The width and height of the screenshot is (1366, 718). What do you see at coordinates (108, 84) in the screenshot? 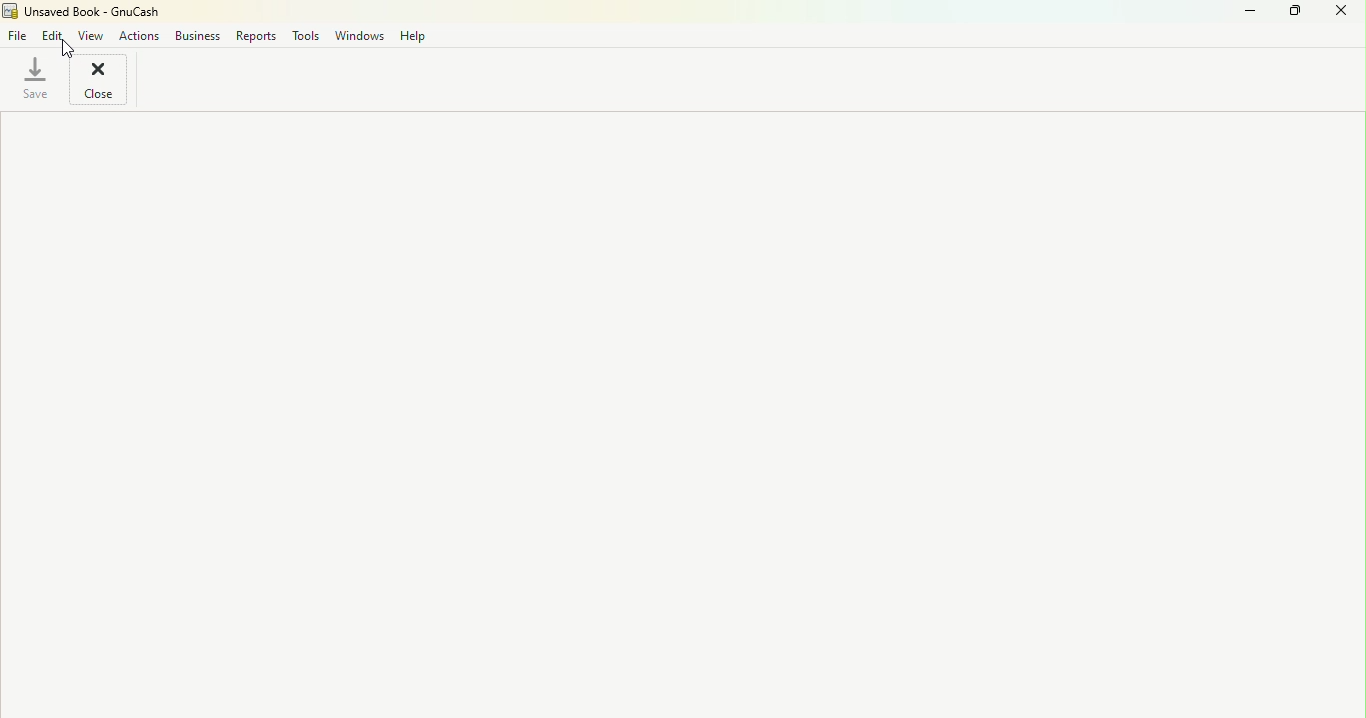
I see `Close` at bounding box center [108, 84].